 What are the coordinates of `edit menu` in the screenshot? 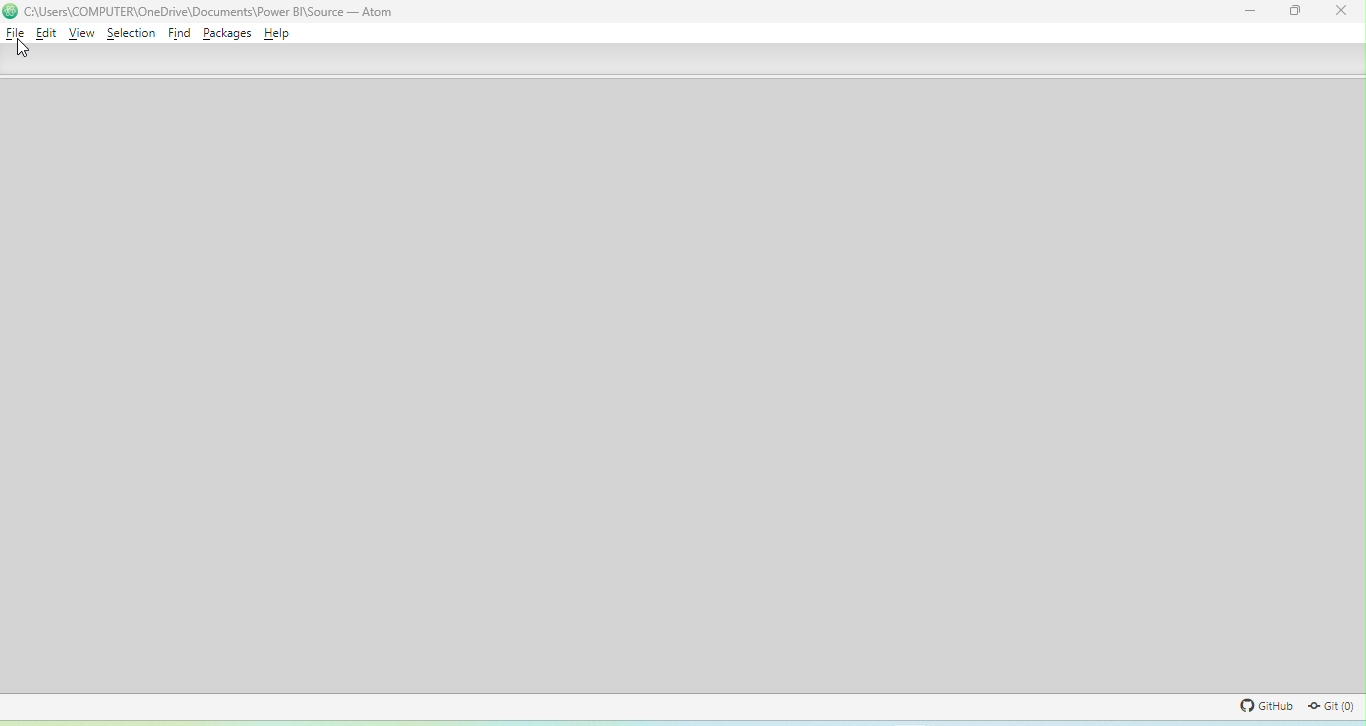 It's located at (46, 33).